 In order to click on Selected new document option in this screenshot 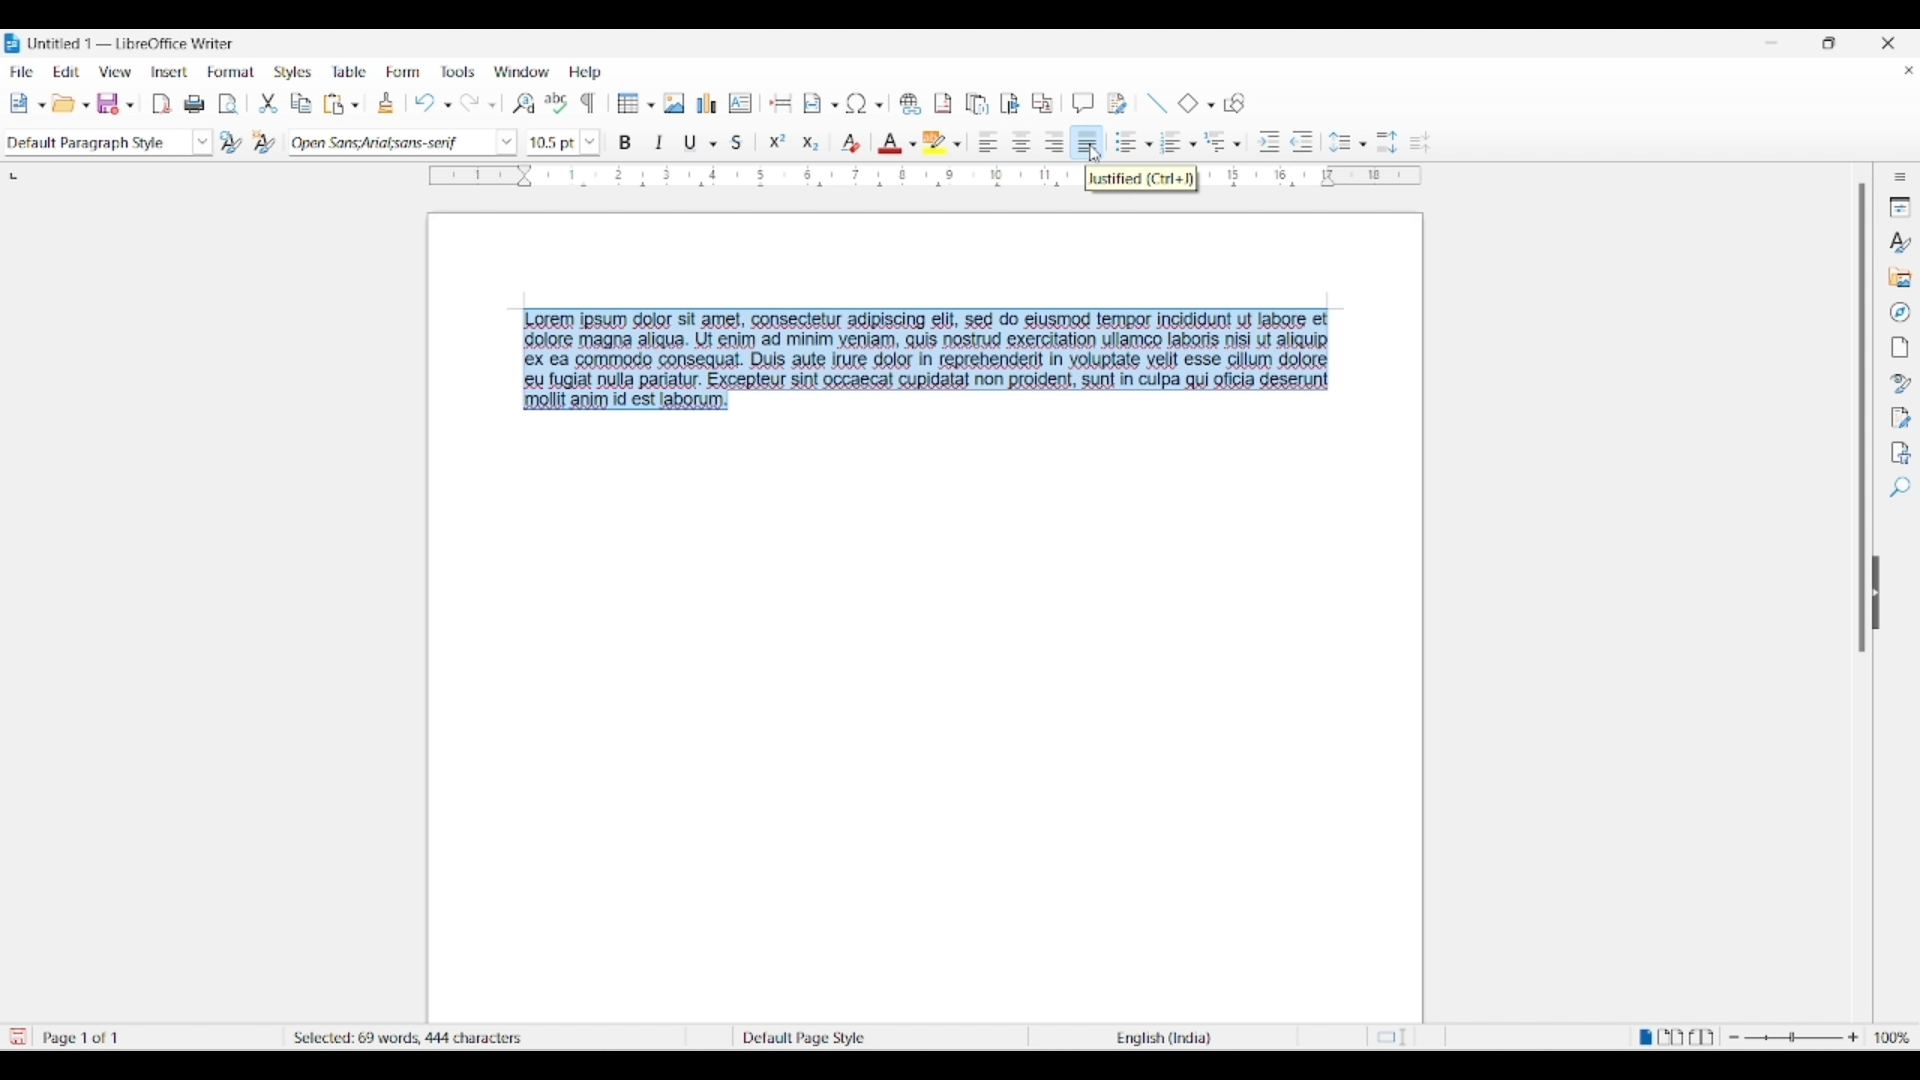, I will do `click(23, 102)`.